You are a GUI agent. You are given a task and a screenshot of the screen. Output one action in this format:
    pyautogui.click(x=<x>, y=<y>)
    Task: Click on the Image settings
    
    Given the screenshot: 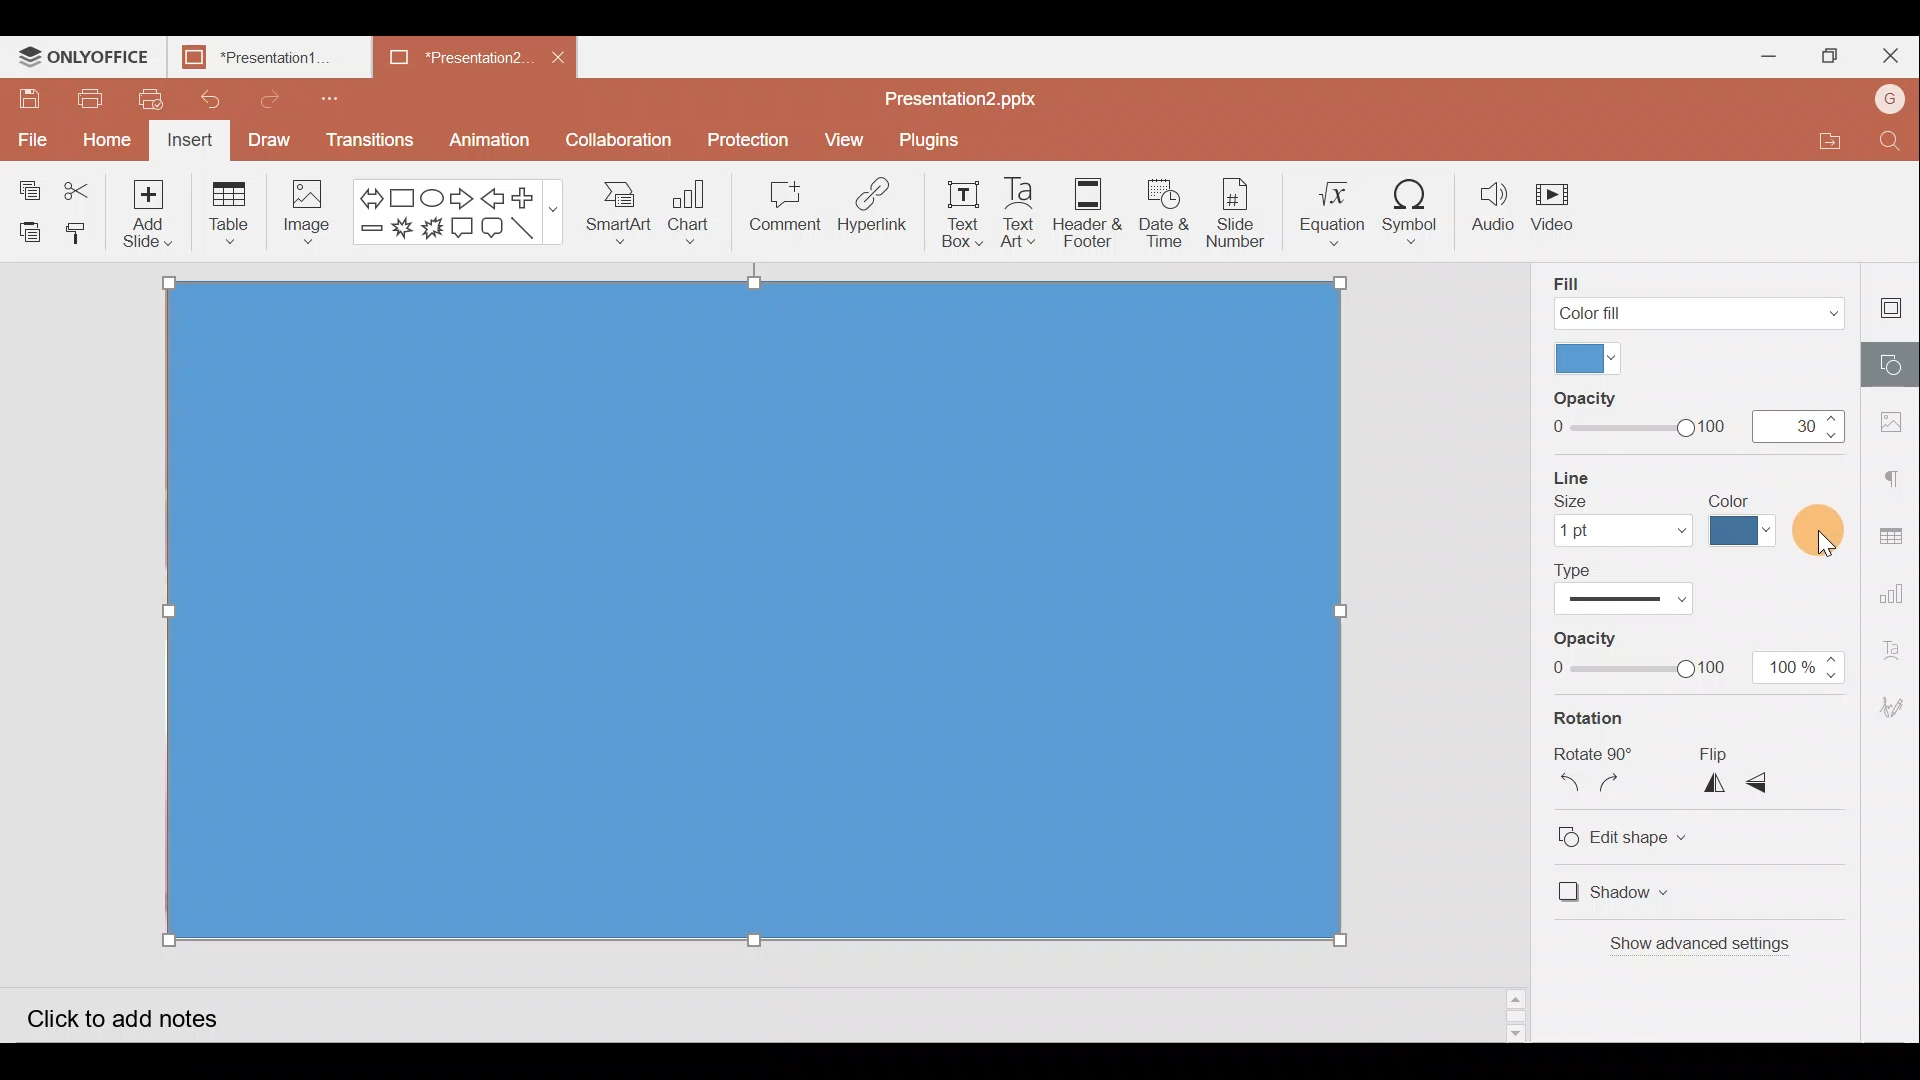 What is the action you would take?
    pyautogui.click(x=1897, y=422)
    